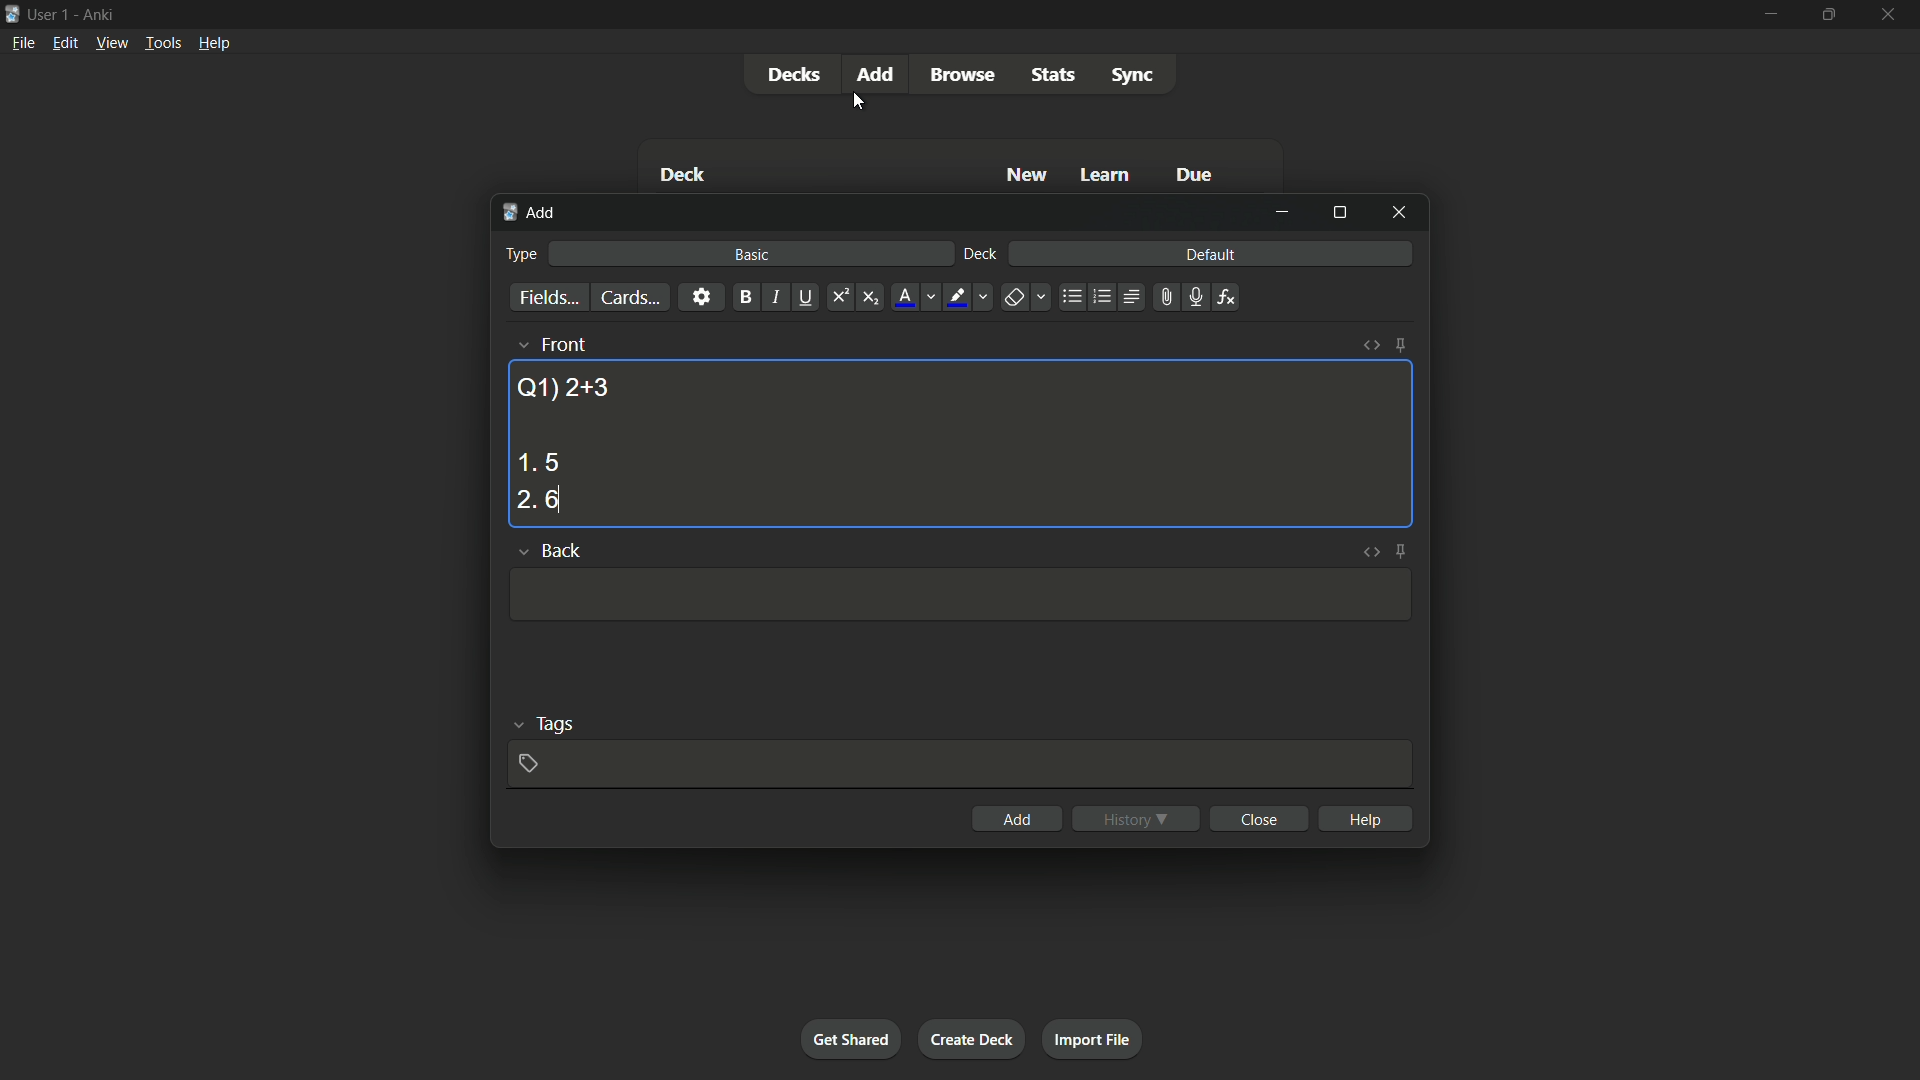  I want to click on maximize, so click(1339, 212).